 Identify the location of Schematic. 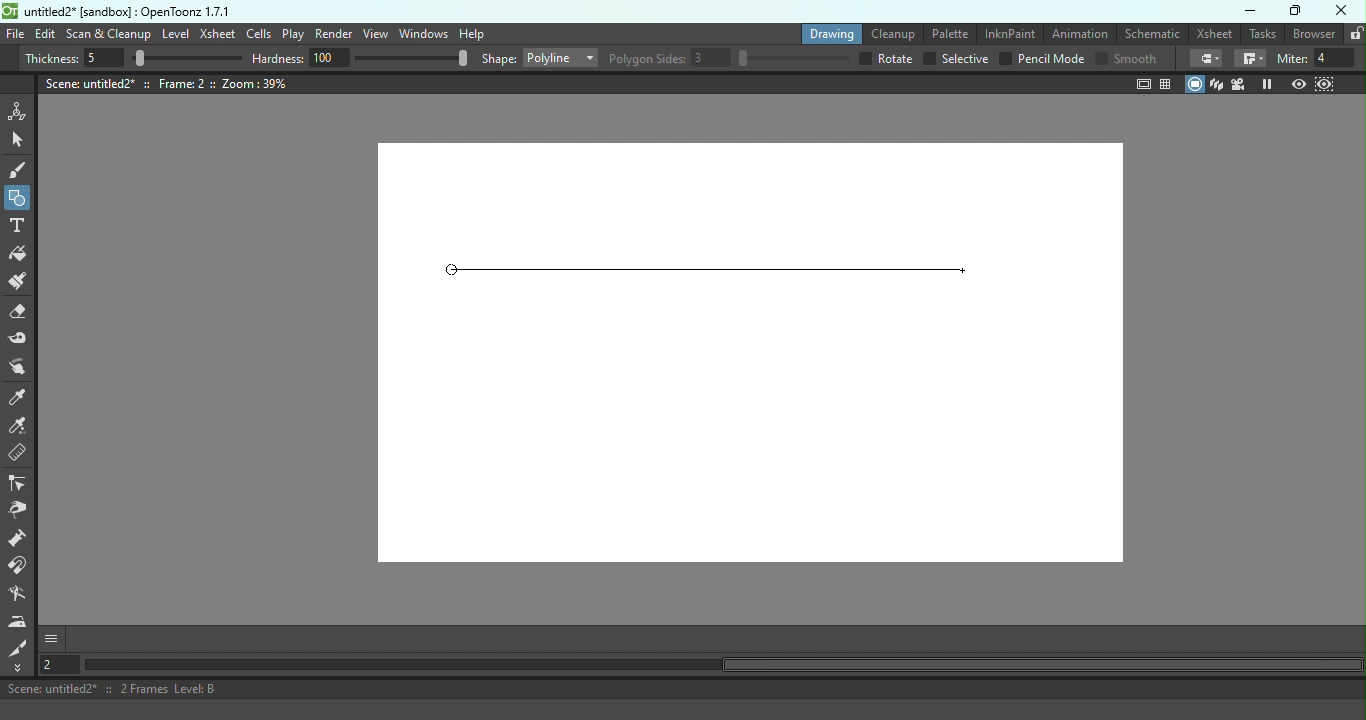
(1151, 32).